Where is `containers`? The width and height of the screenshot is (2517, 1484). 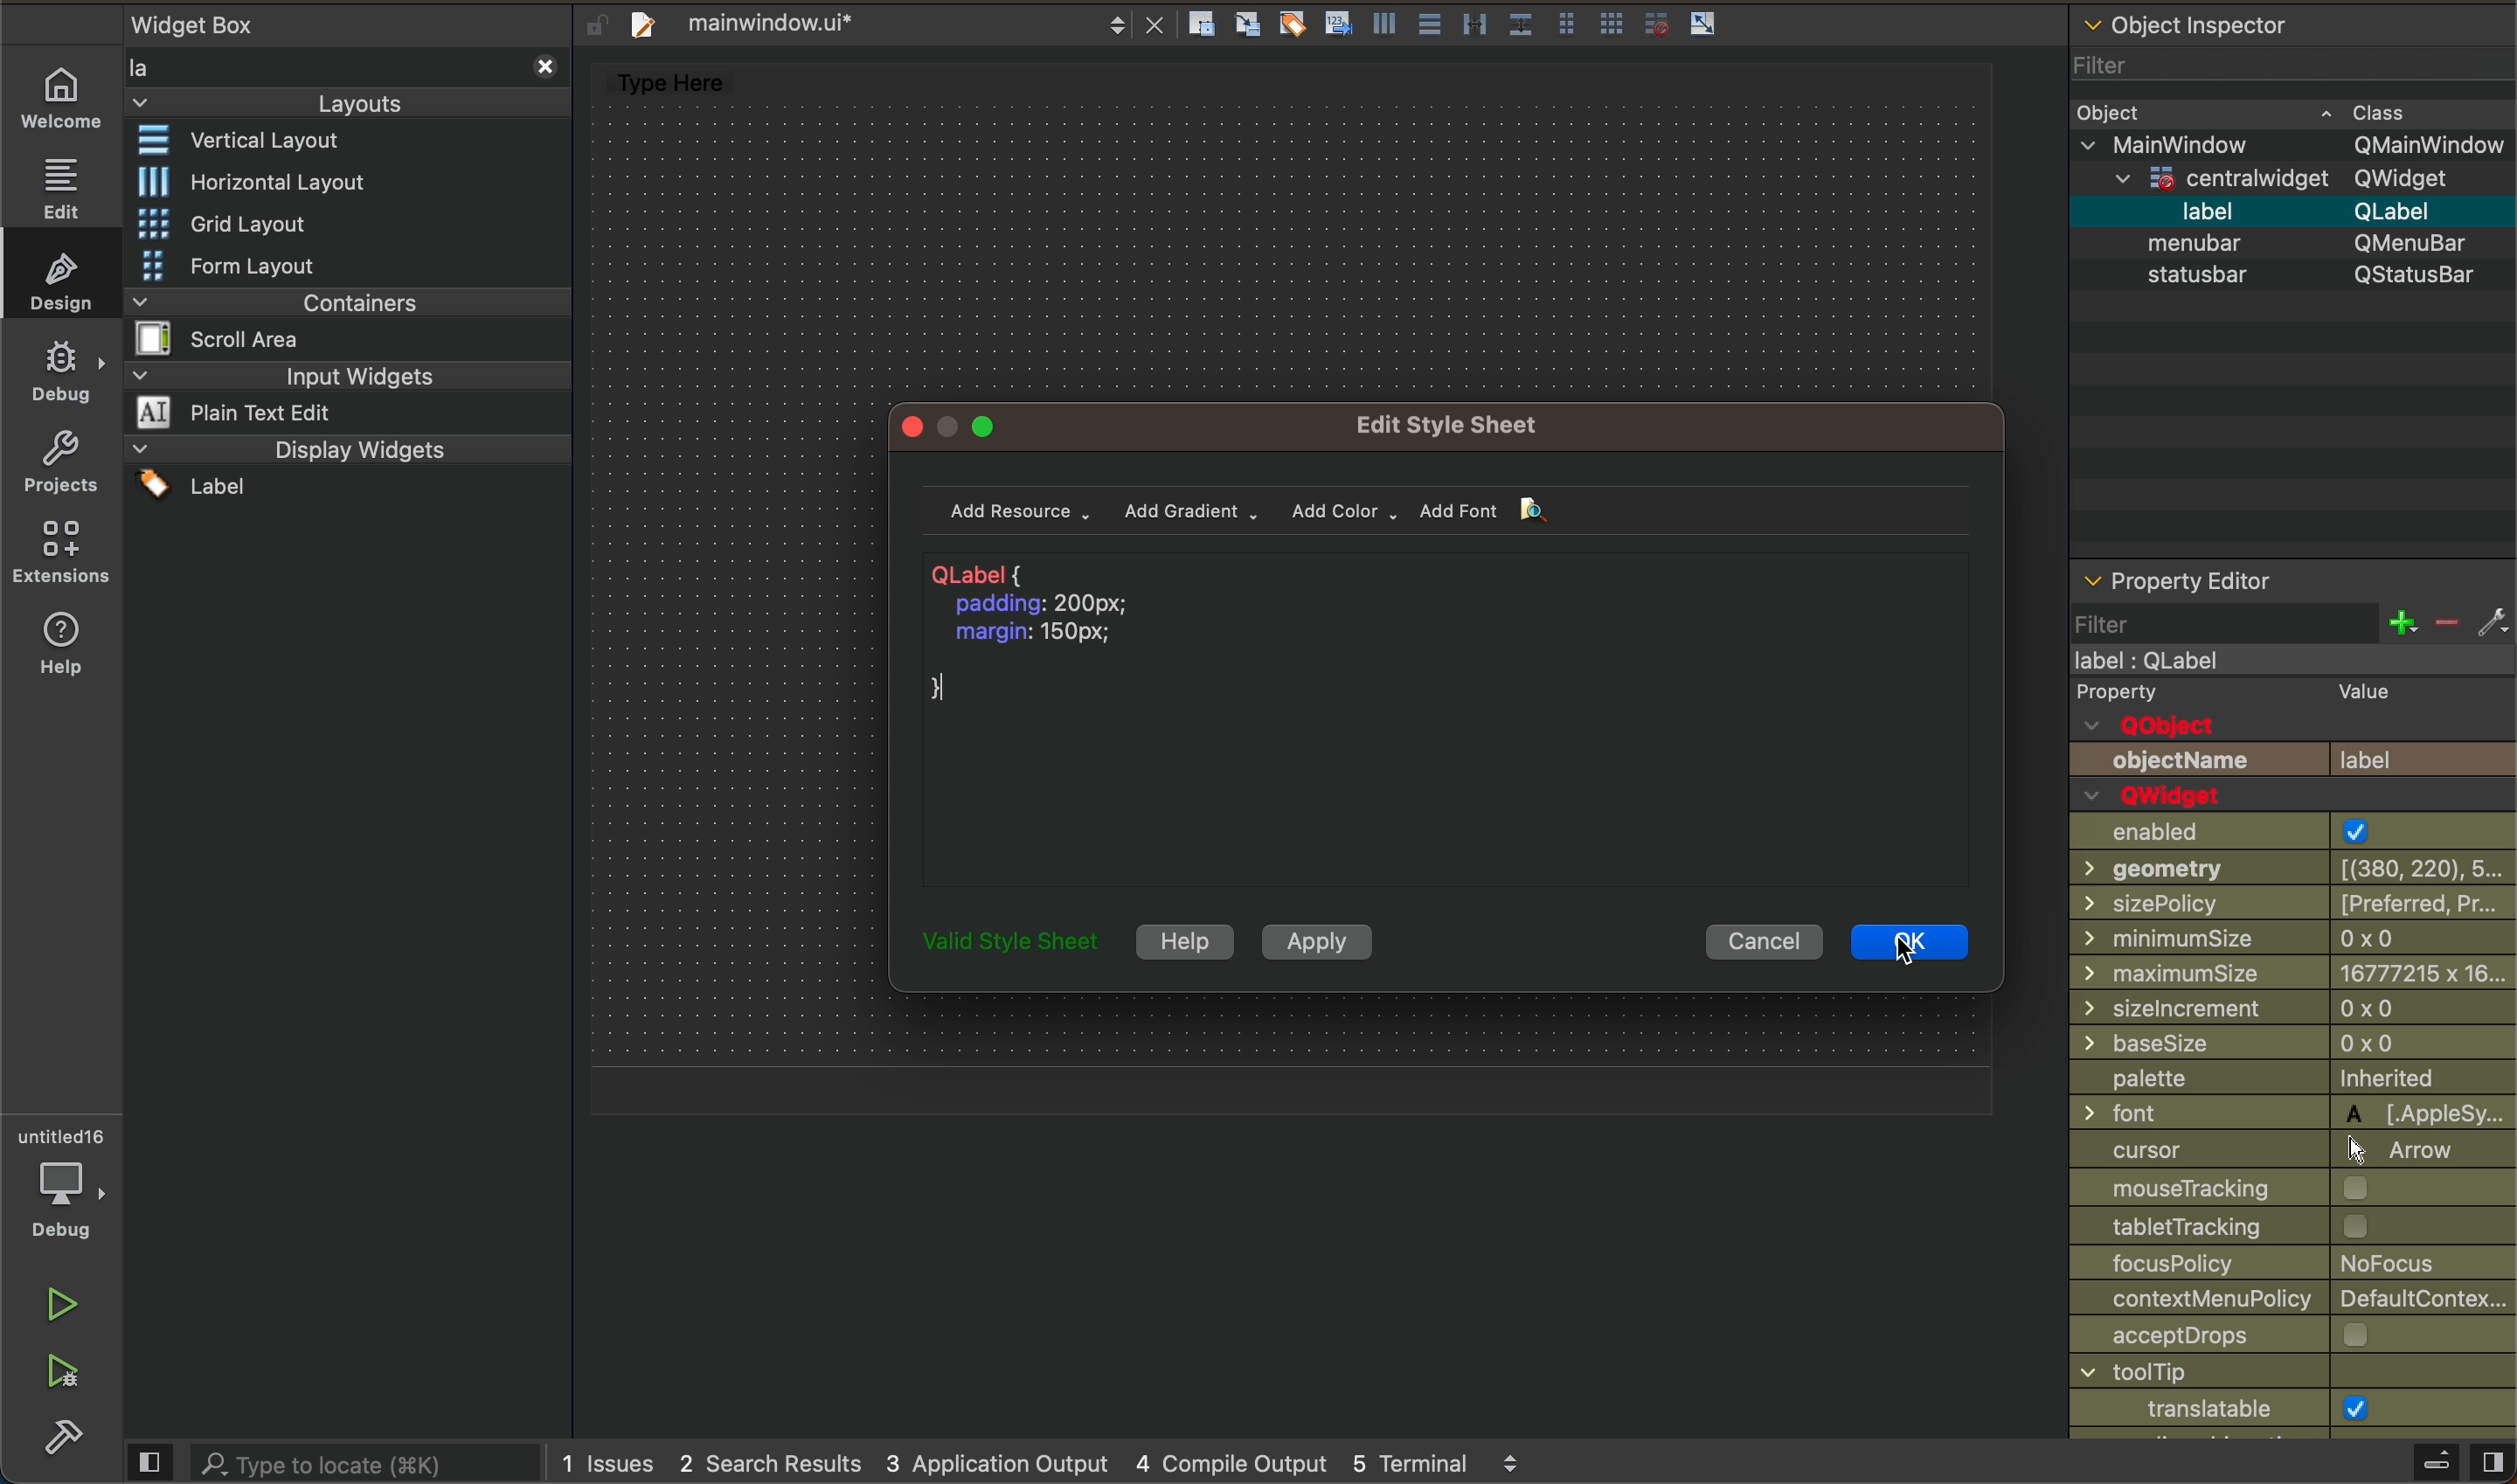 containers is located at coordinates (336, 320).